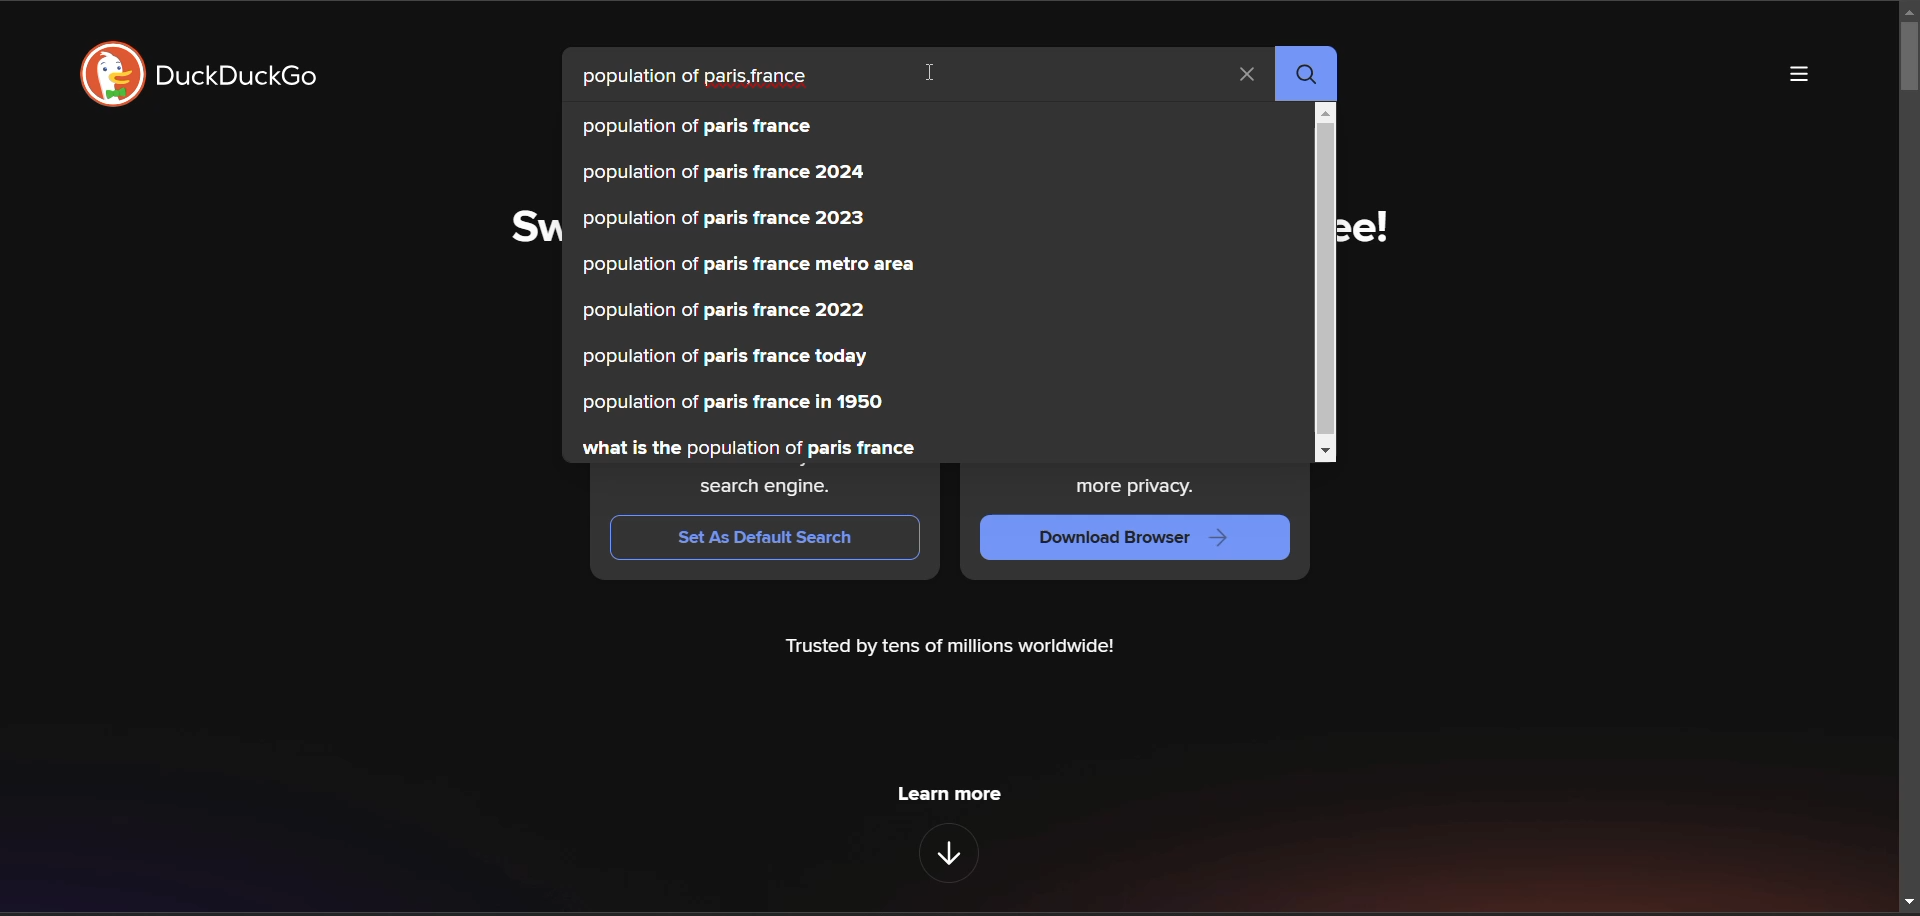 The image size is (1920, 916). Describe the element at coordinates (956, 650) in the screenshot. I see `Trusted by tens of millions worldwide!` at that location.